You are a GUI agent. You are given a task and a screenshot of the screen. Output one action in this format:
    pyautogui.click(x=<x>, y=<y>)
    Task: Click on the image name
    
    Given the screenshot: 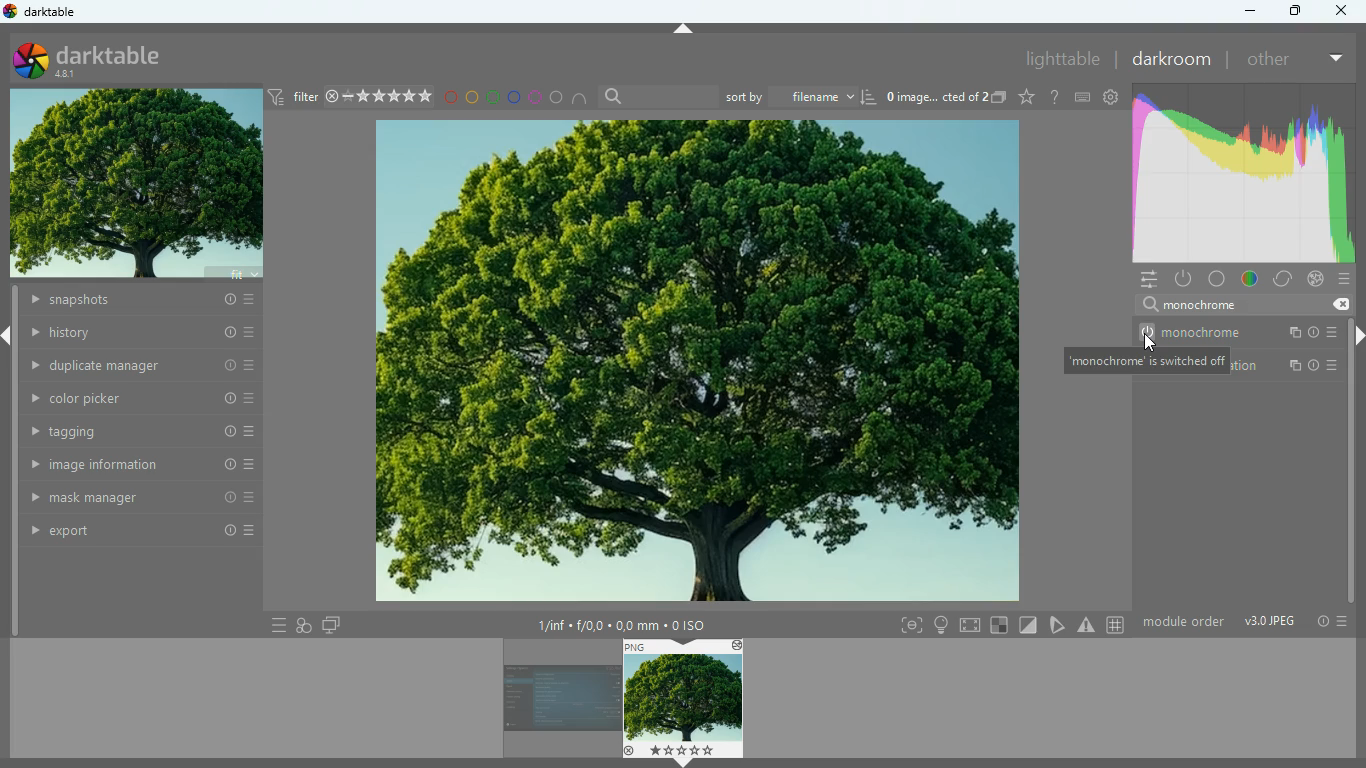 What is the action you would take?
    pyautogui.click(x=937, y=97)
    